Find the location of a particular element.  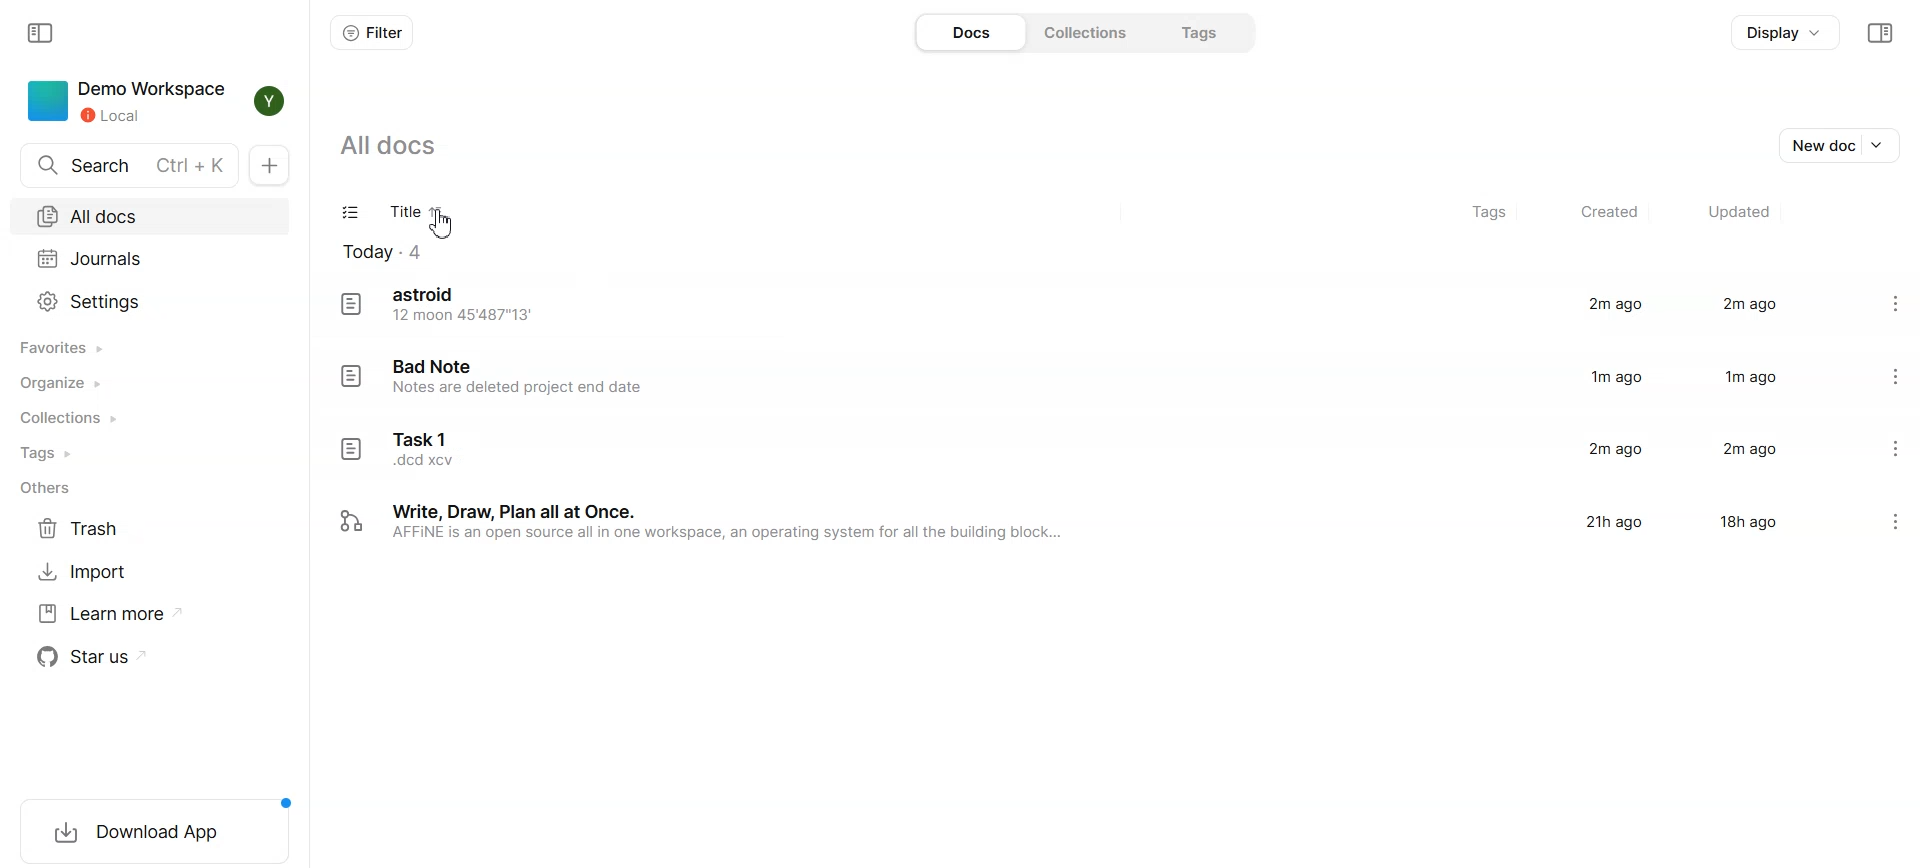

Checklist is located at coordinates (350, 212).